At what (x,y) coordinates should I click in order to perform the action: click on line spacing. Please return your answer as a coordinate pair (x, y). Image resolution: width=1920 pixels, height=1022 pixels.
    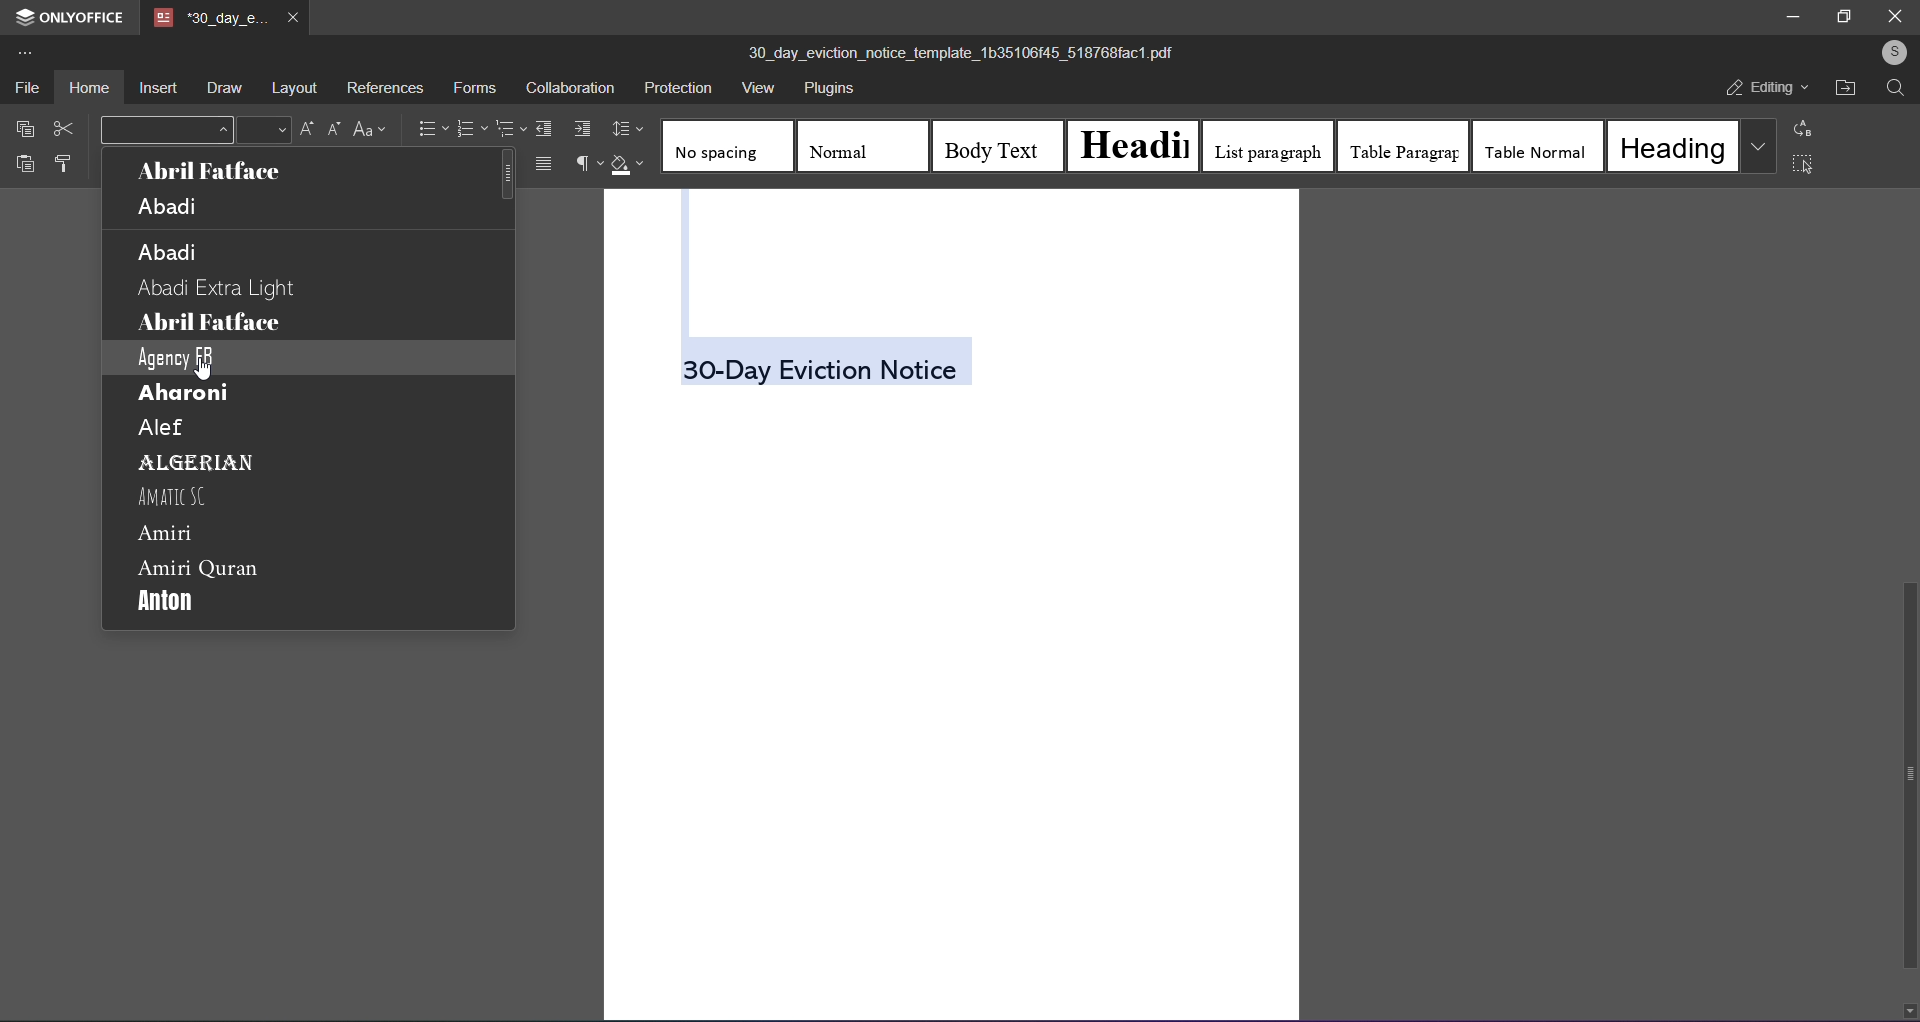
    Looking at the image, I should click on (629, 129).